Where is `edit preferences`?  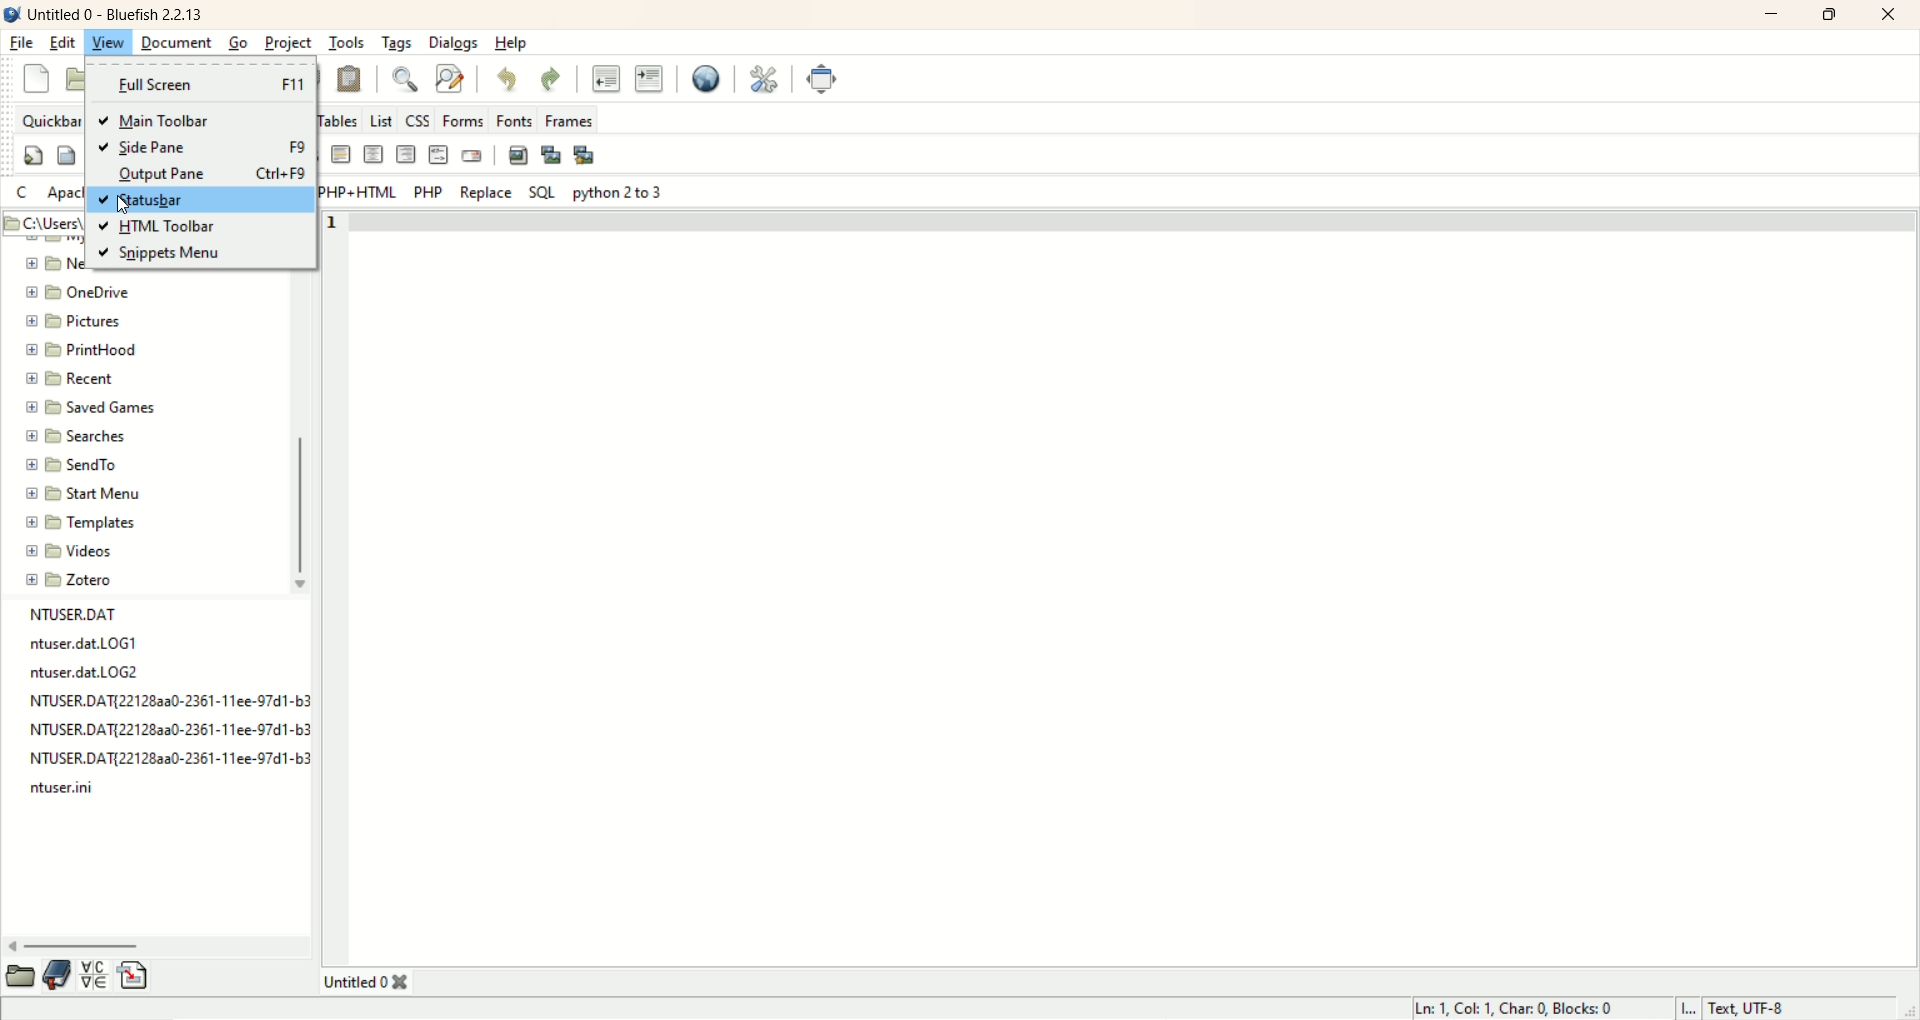 edit preferences is located at coordinates (764, 77).